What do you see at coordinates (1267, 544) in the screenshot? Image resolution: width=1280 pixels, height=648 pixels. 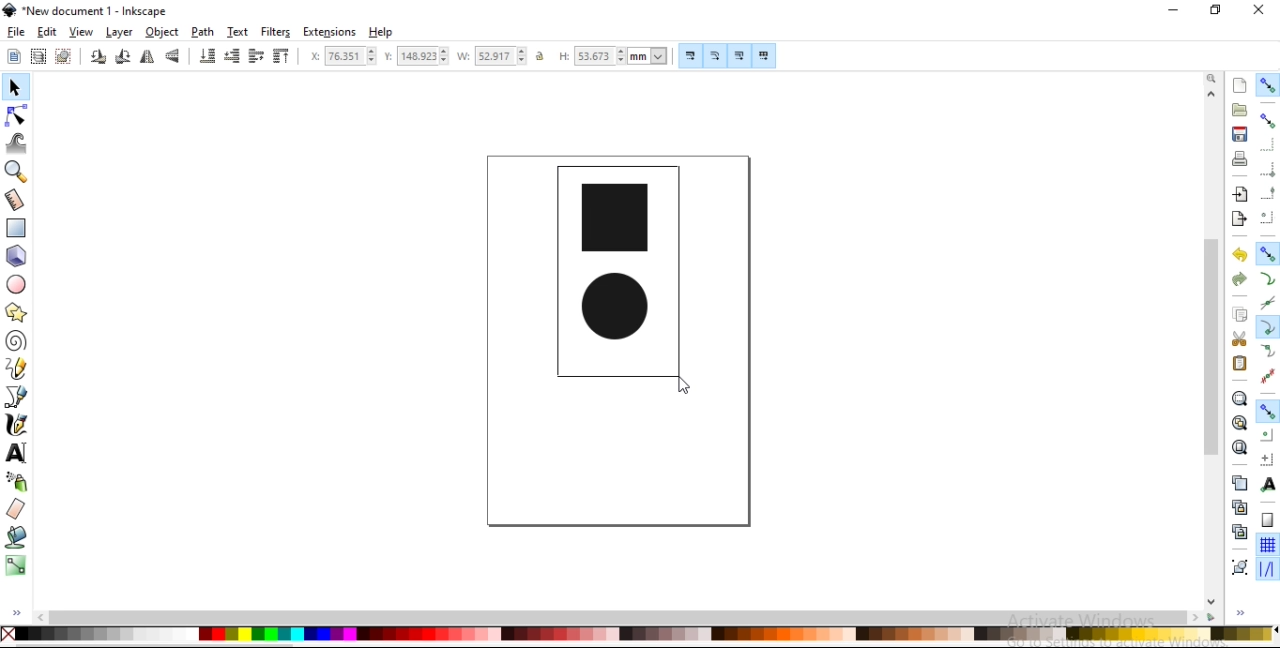 I see `snap to grids` at bounding box center [1267, 544].